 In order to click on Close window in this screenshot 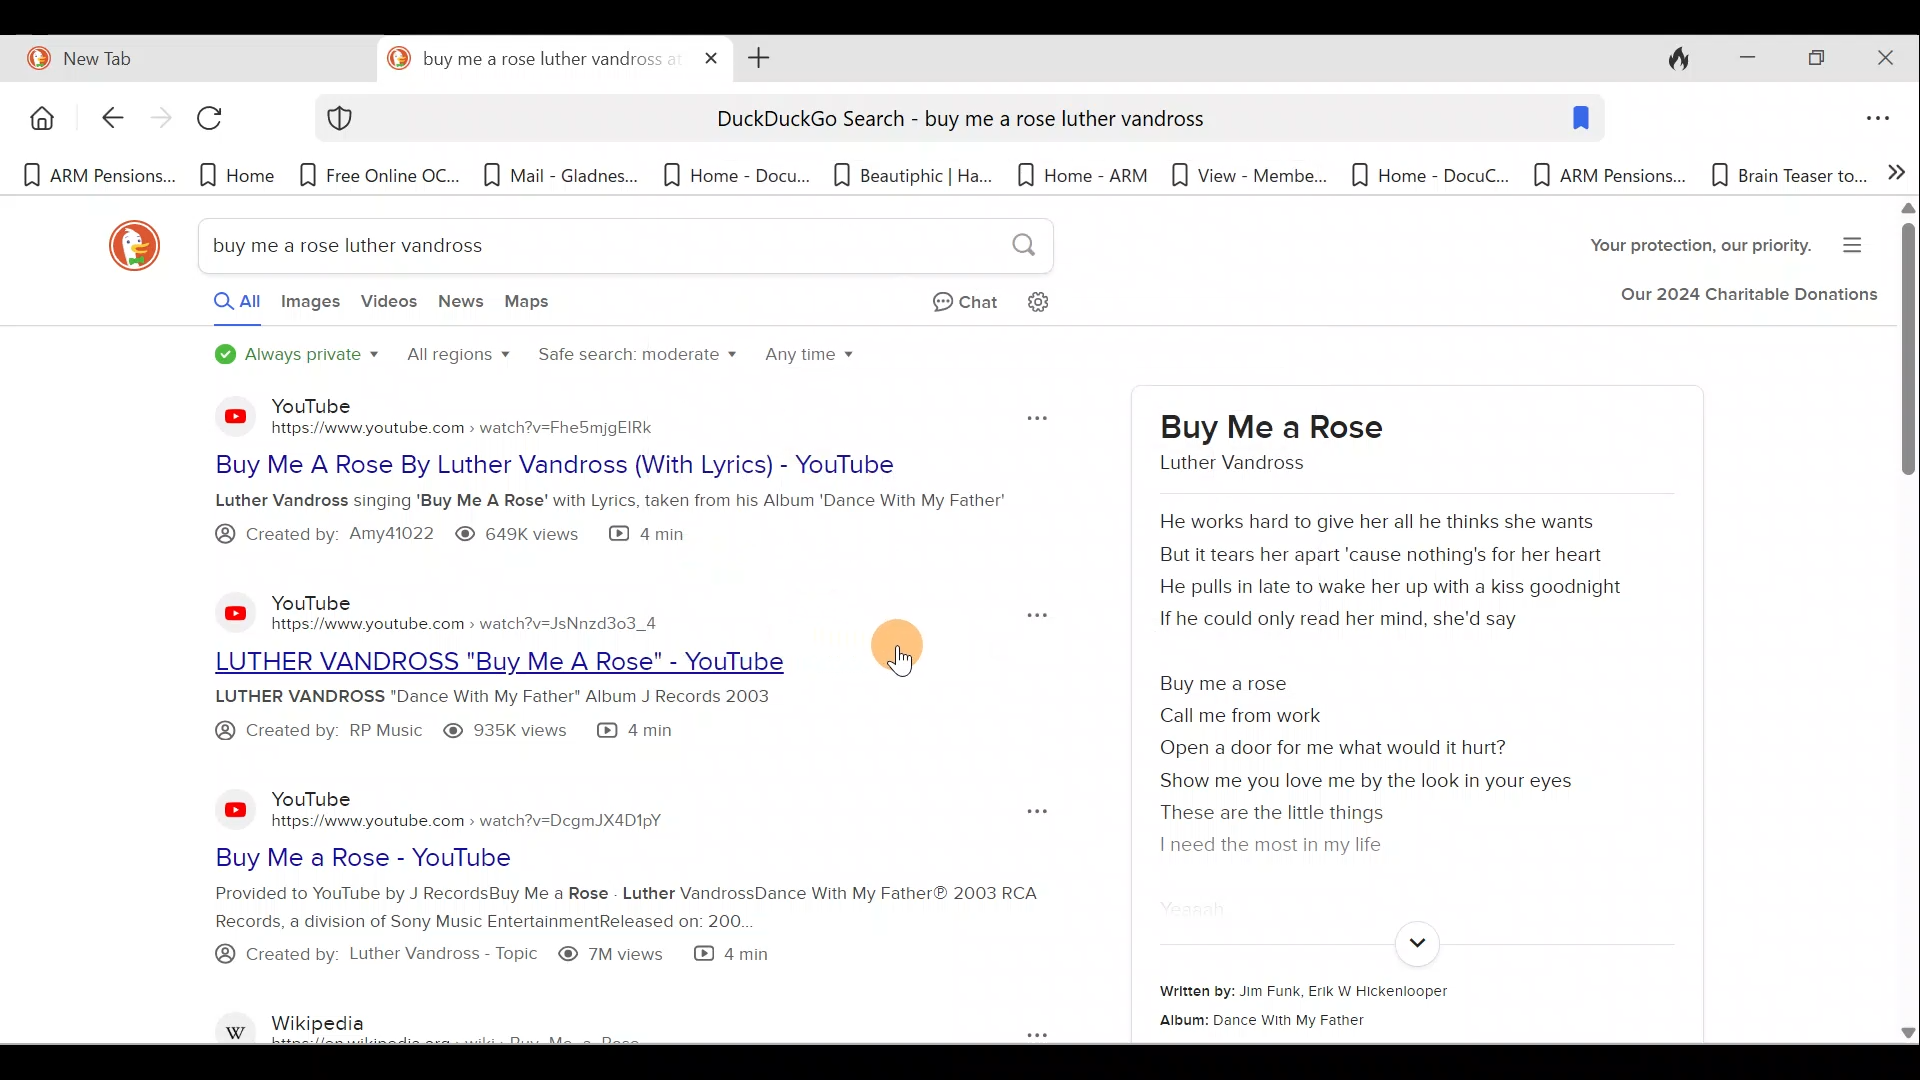, I will do `click(1889, 58)`.